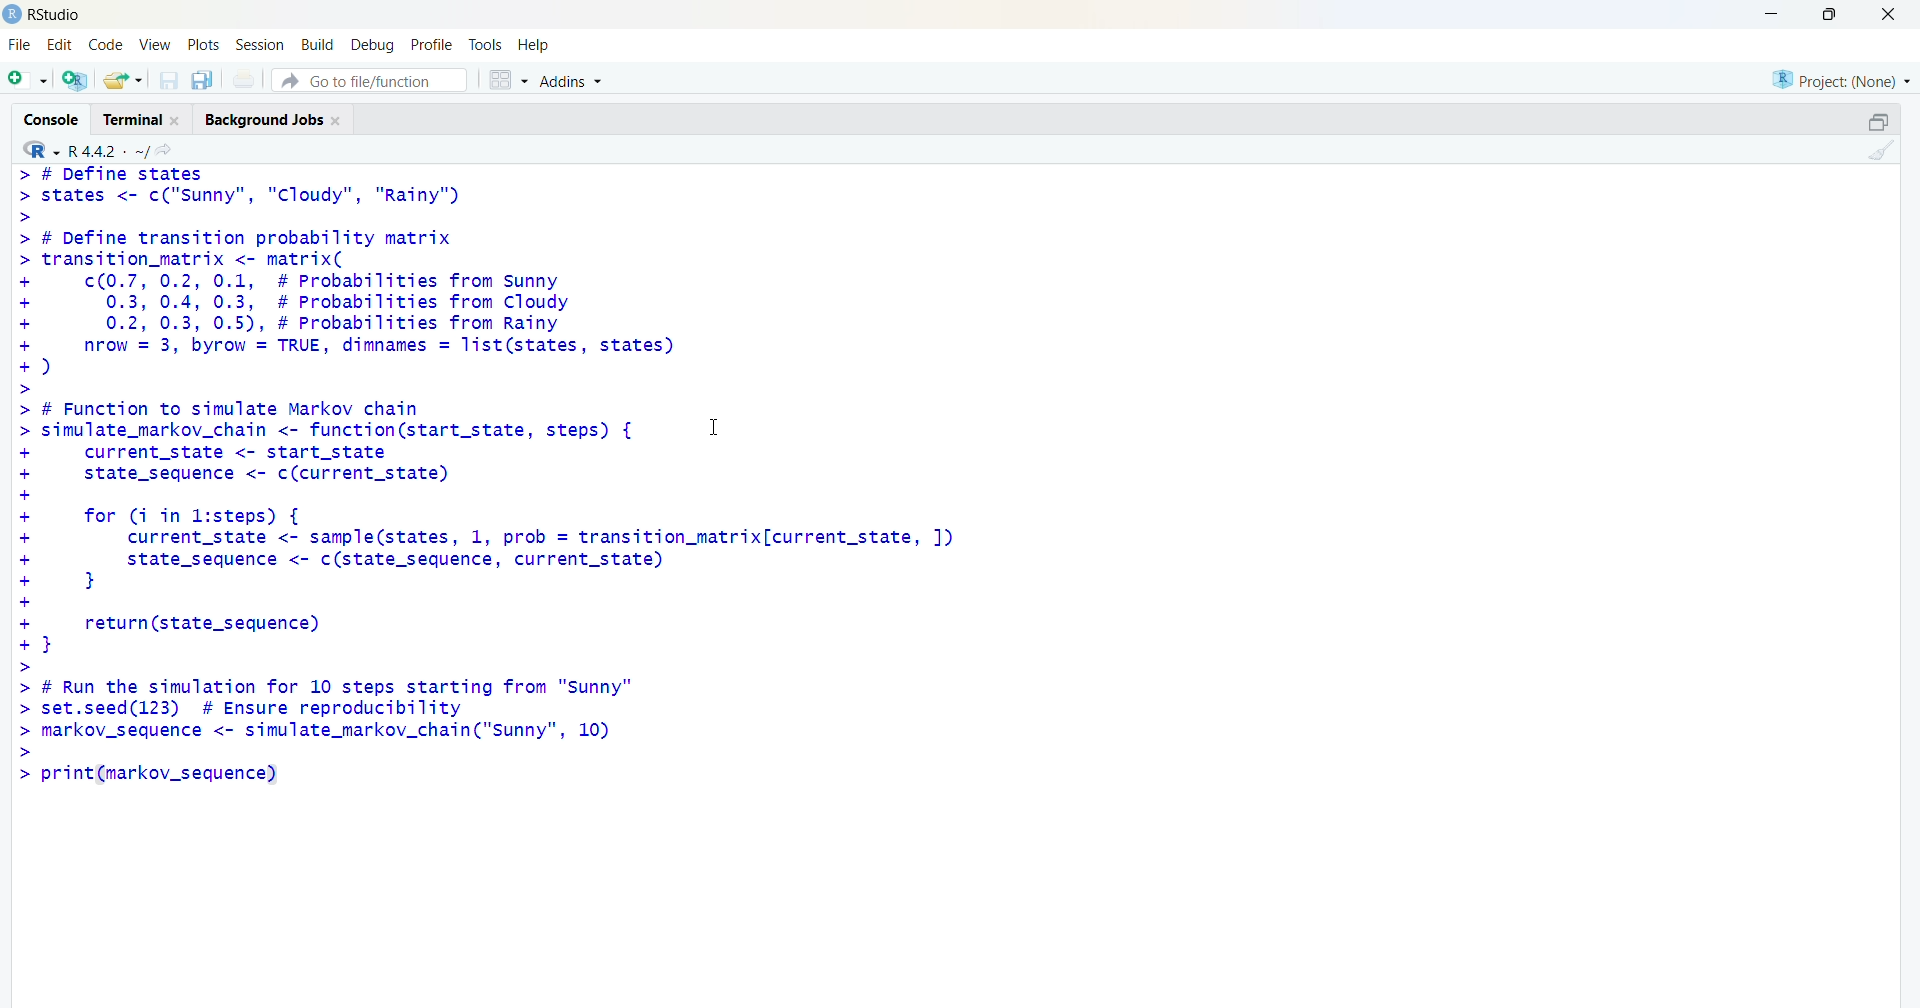  Describe the element at coordinates (1826, 14) in the screenshot. I see `maximize` at that location.